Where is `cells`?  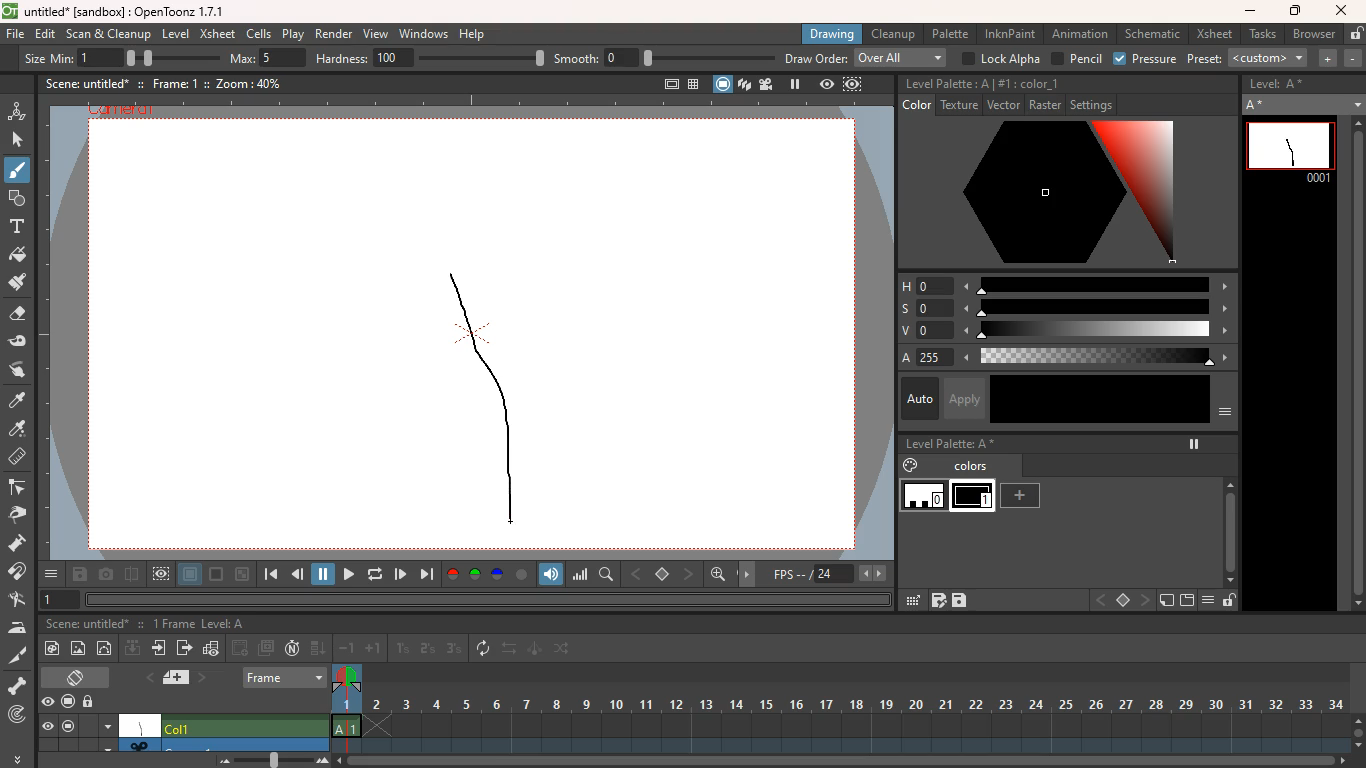
cells is located at coordinates (260, 33).